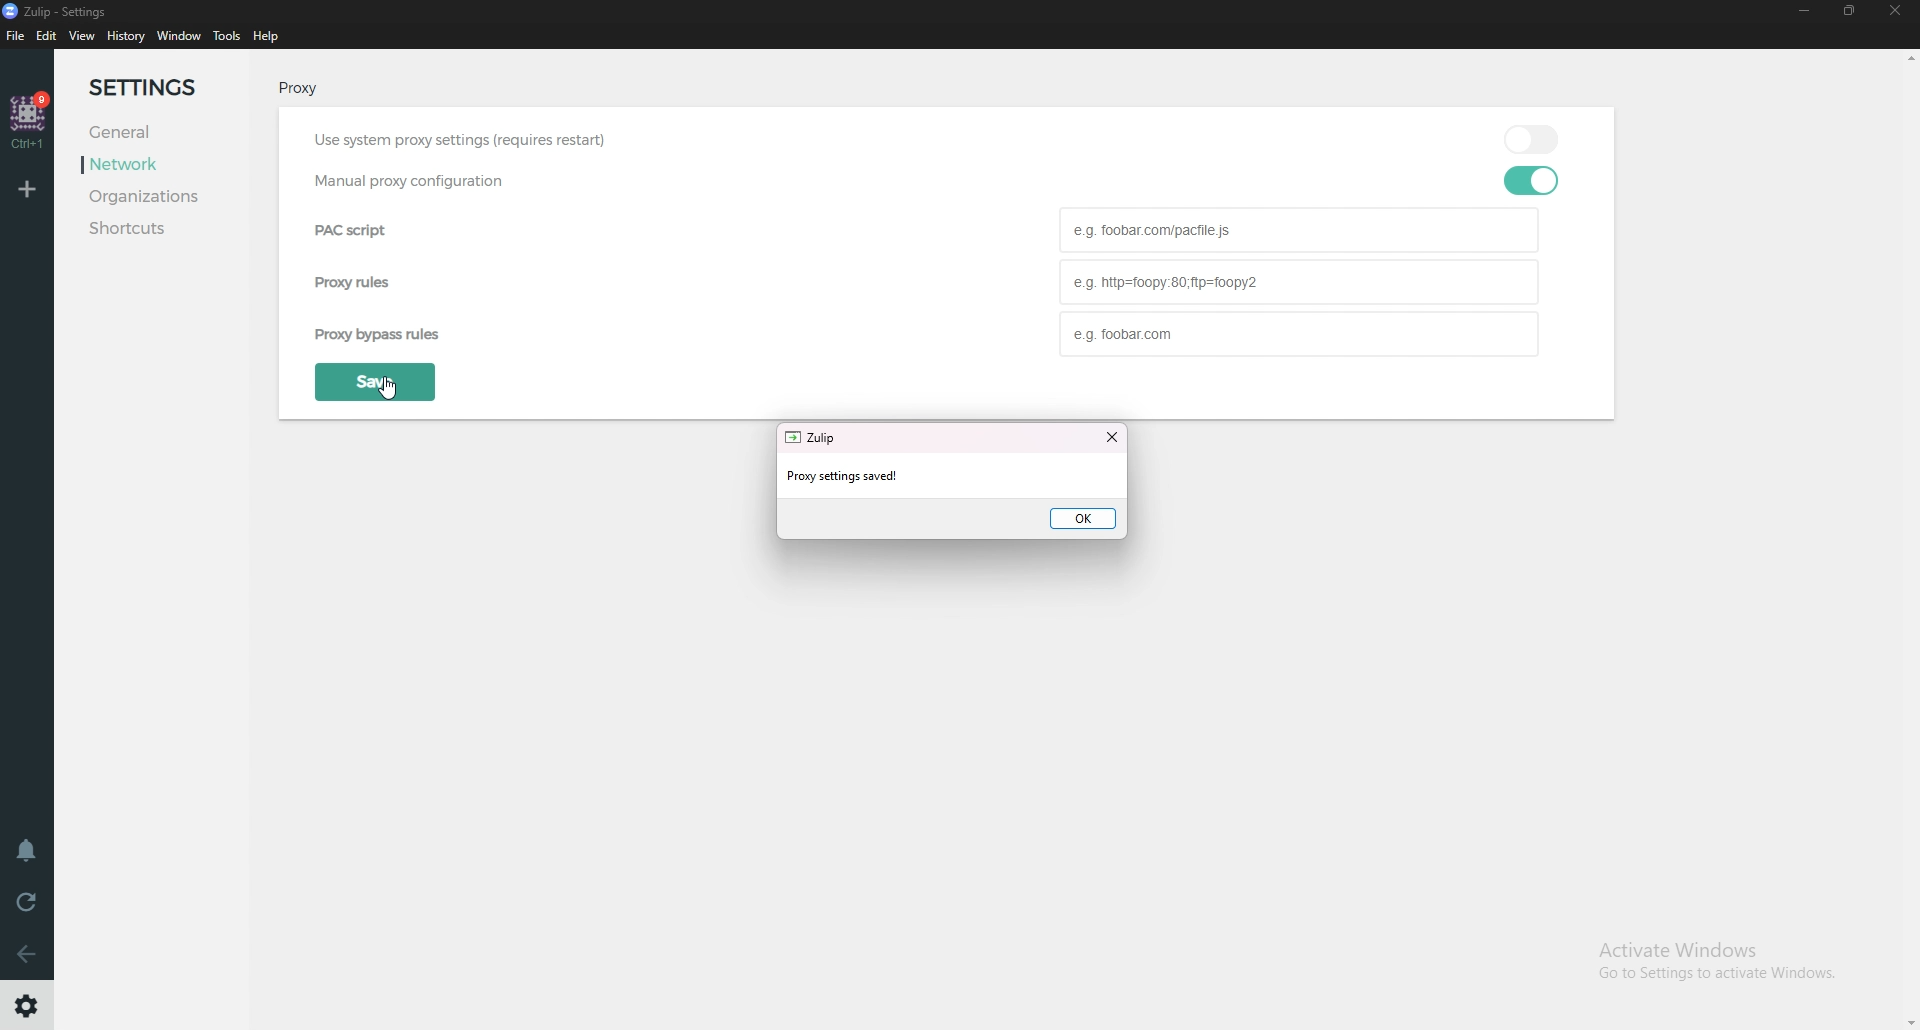  What do you see at coordinates (28, 851) in the screenshot?
I see `Enable do not disturb` at bounding box center [28, 851].